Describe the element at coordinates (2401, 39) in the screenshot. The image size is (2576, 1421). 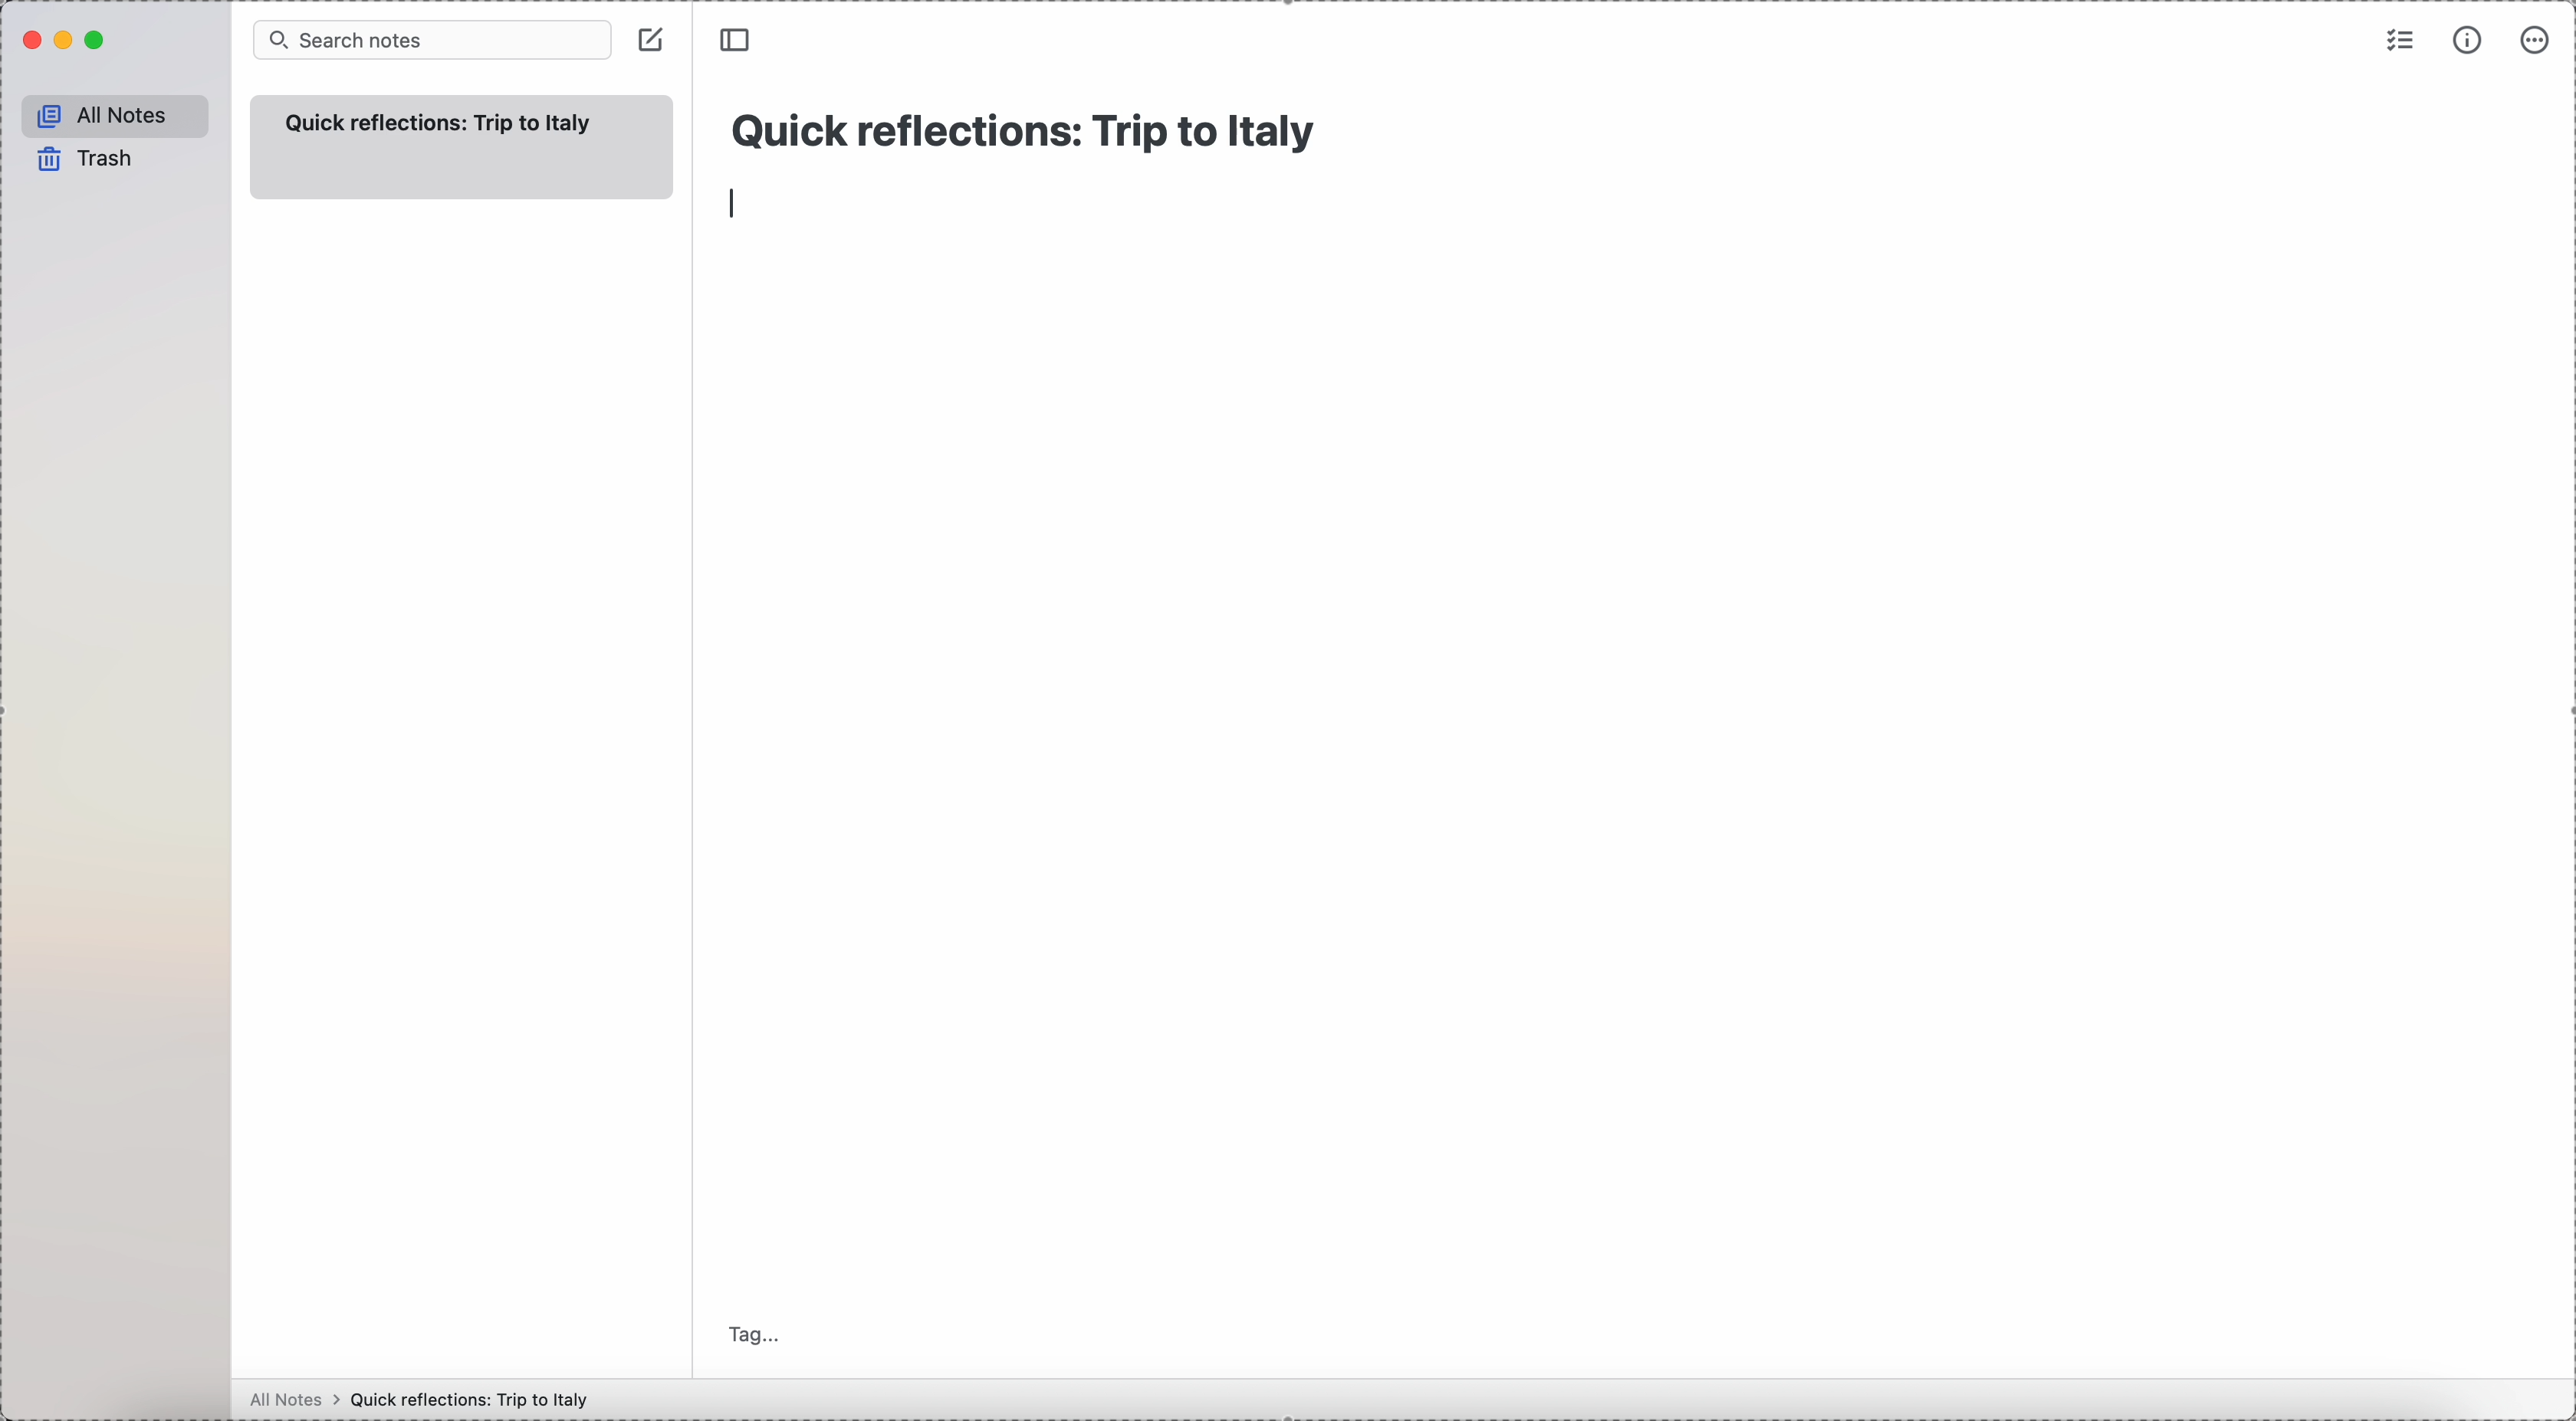
I see `check list` at that location.